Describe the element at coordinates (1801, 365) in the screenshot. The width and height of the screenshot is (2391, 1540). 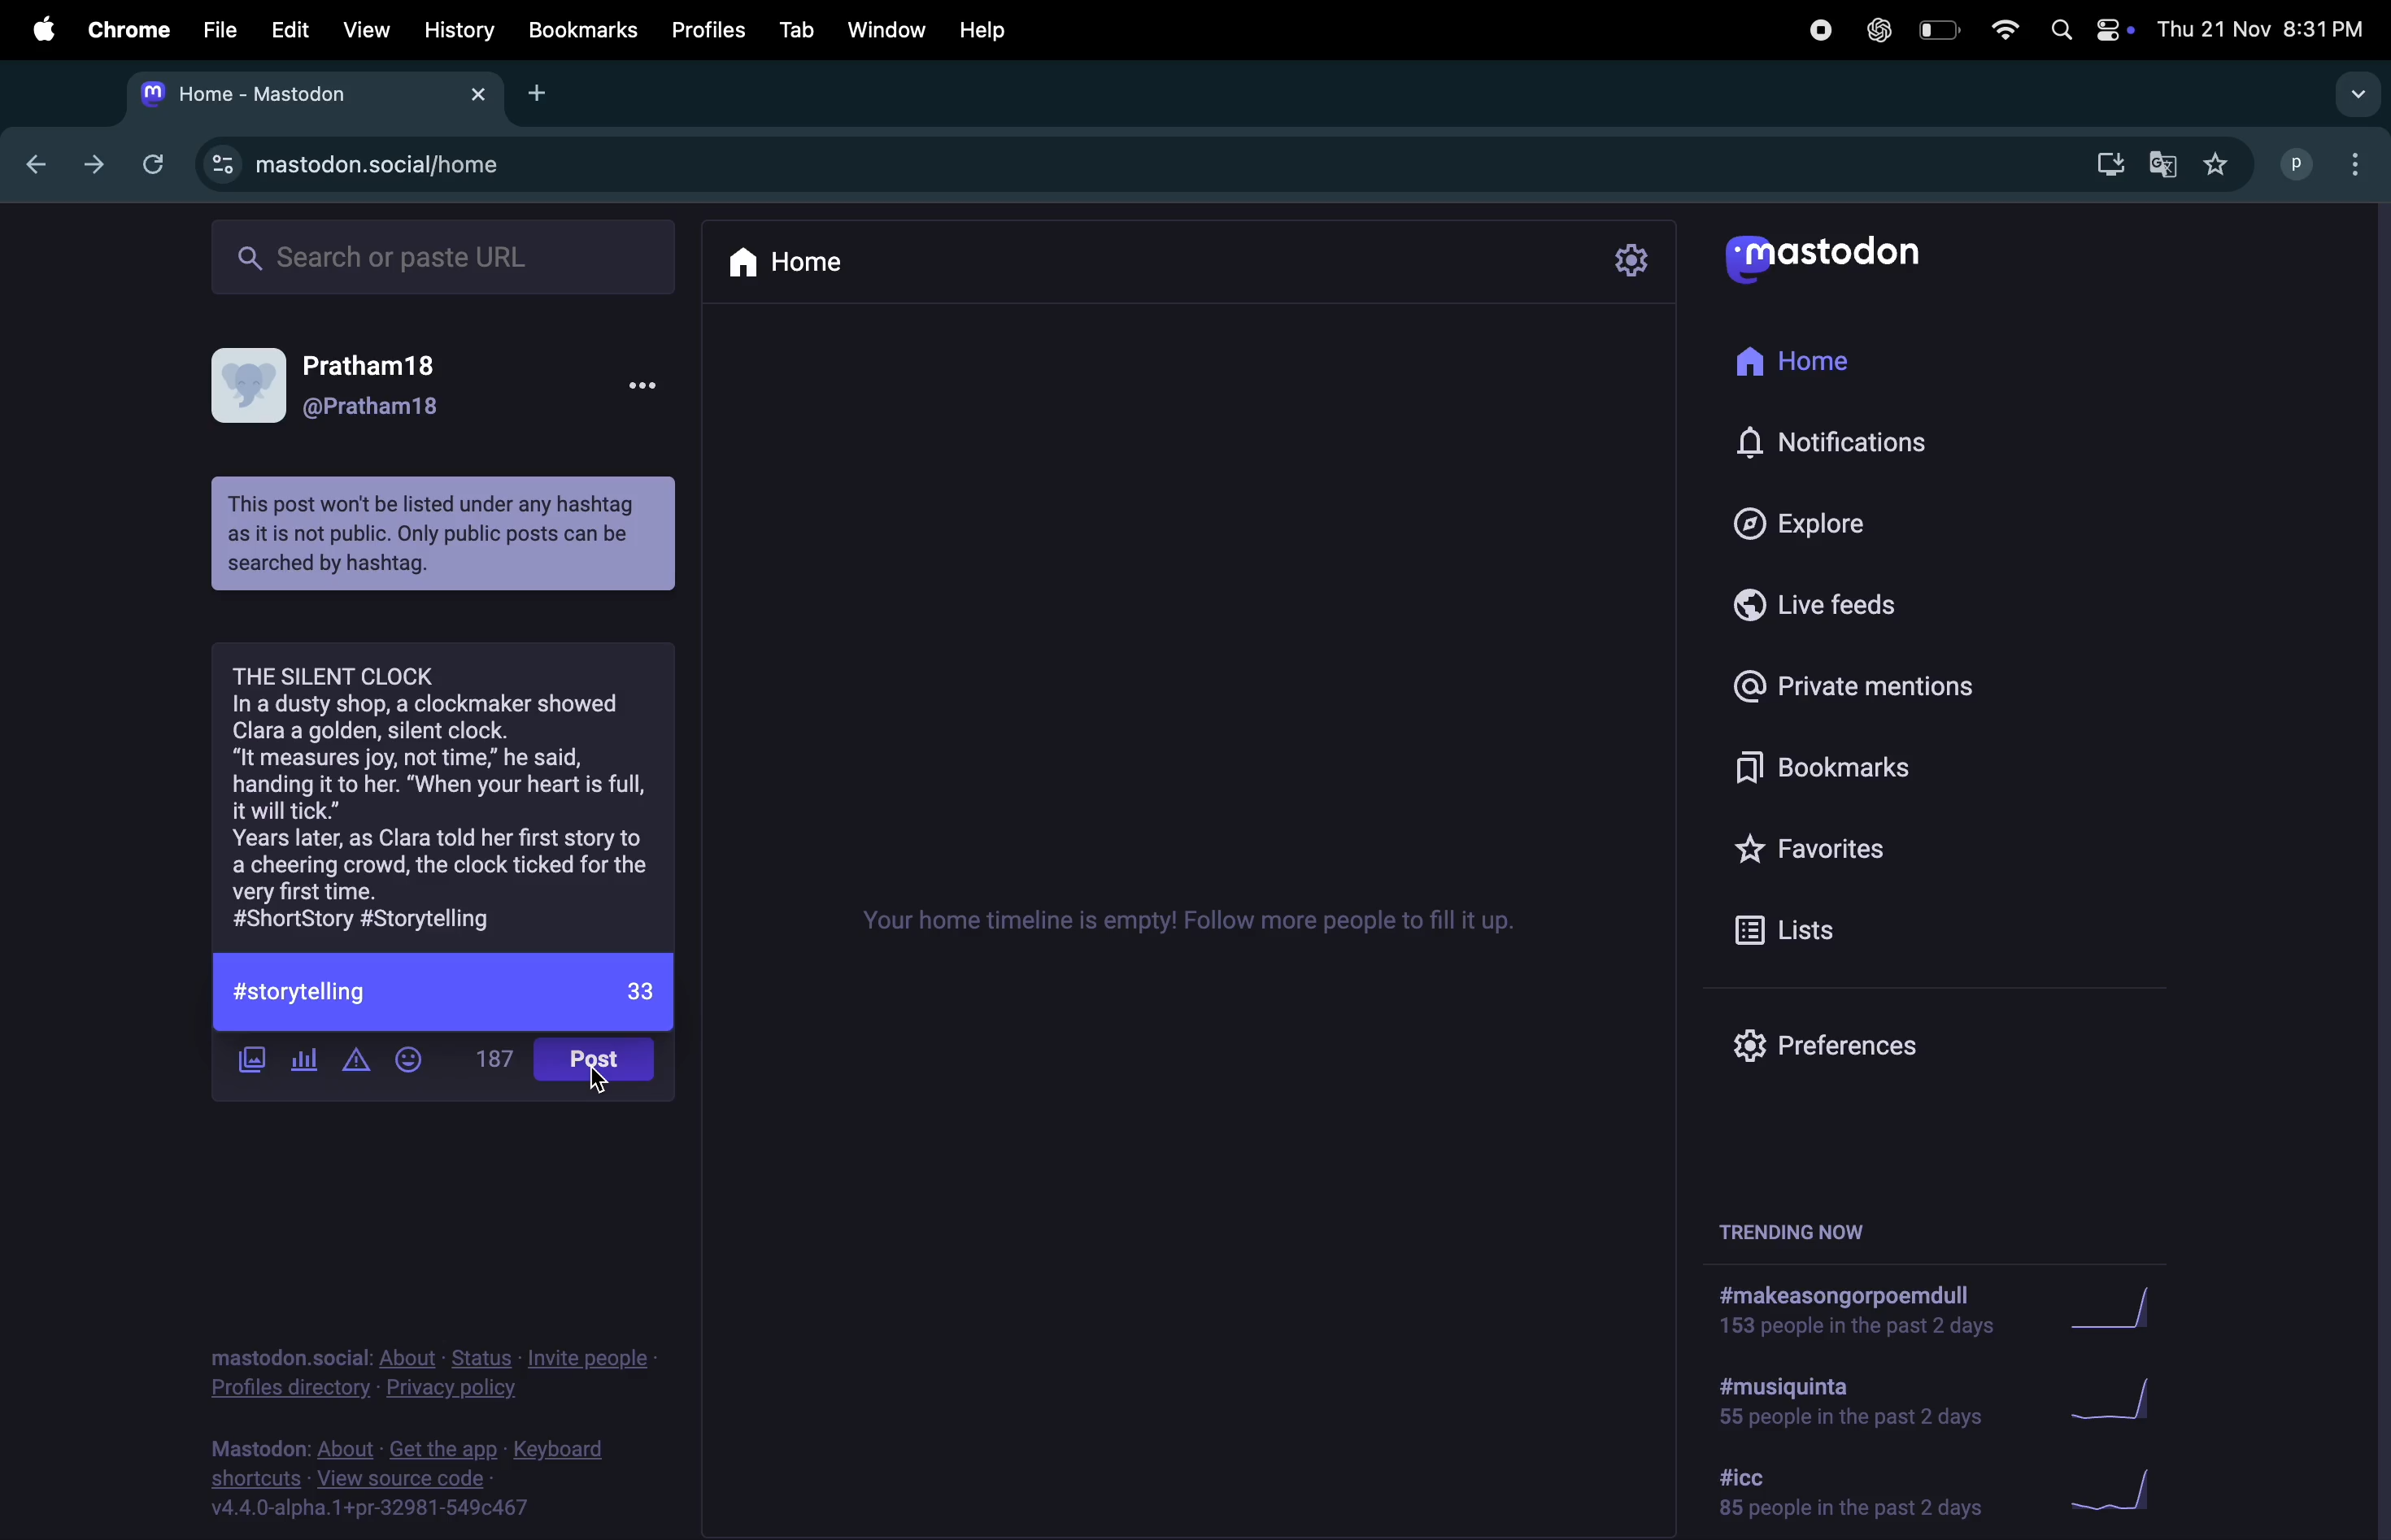
I see `home` at that location.